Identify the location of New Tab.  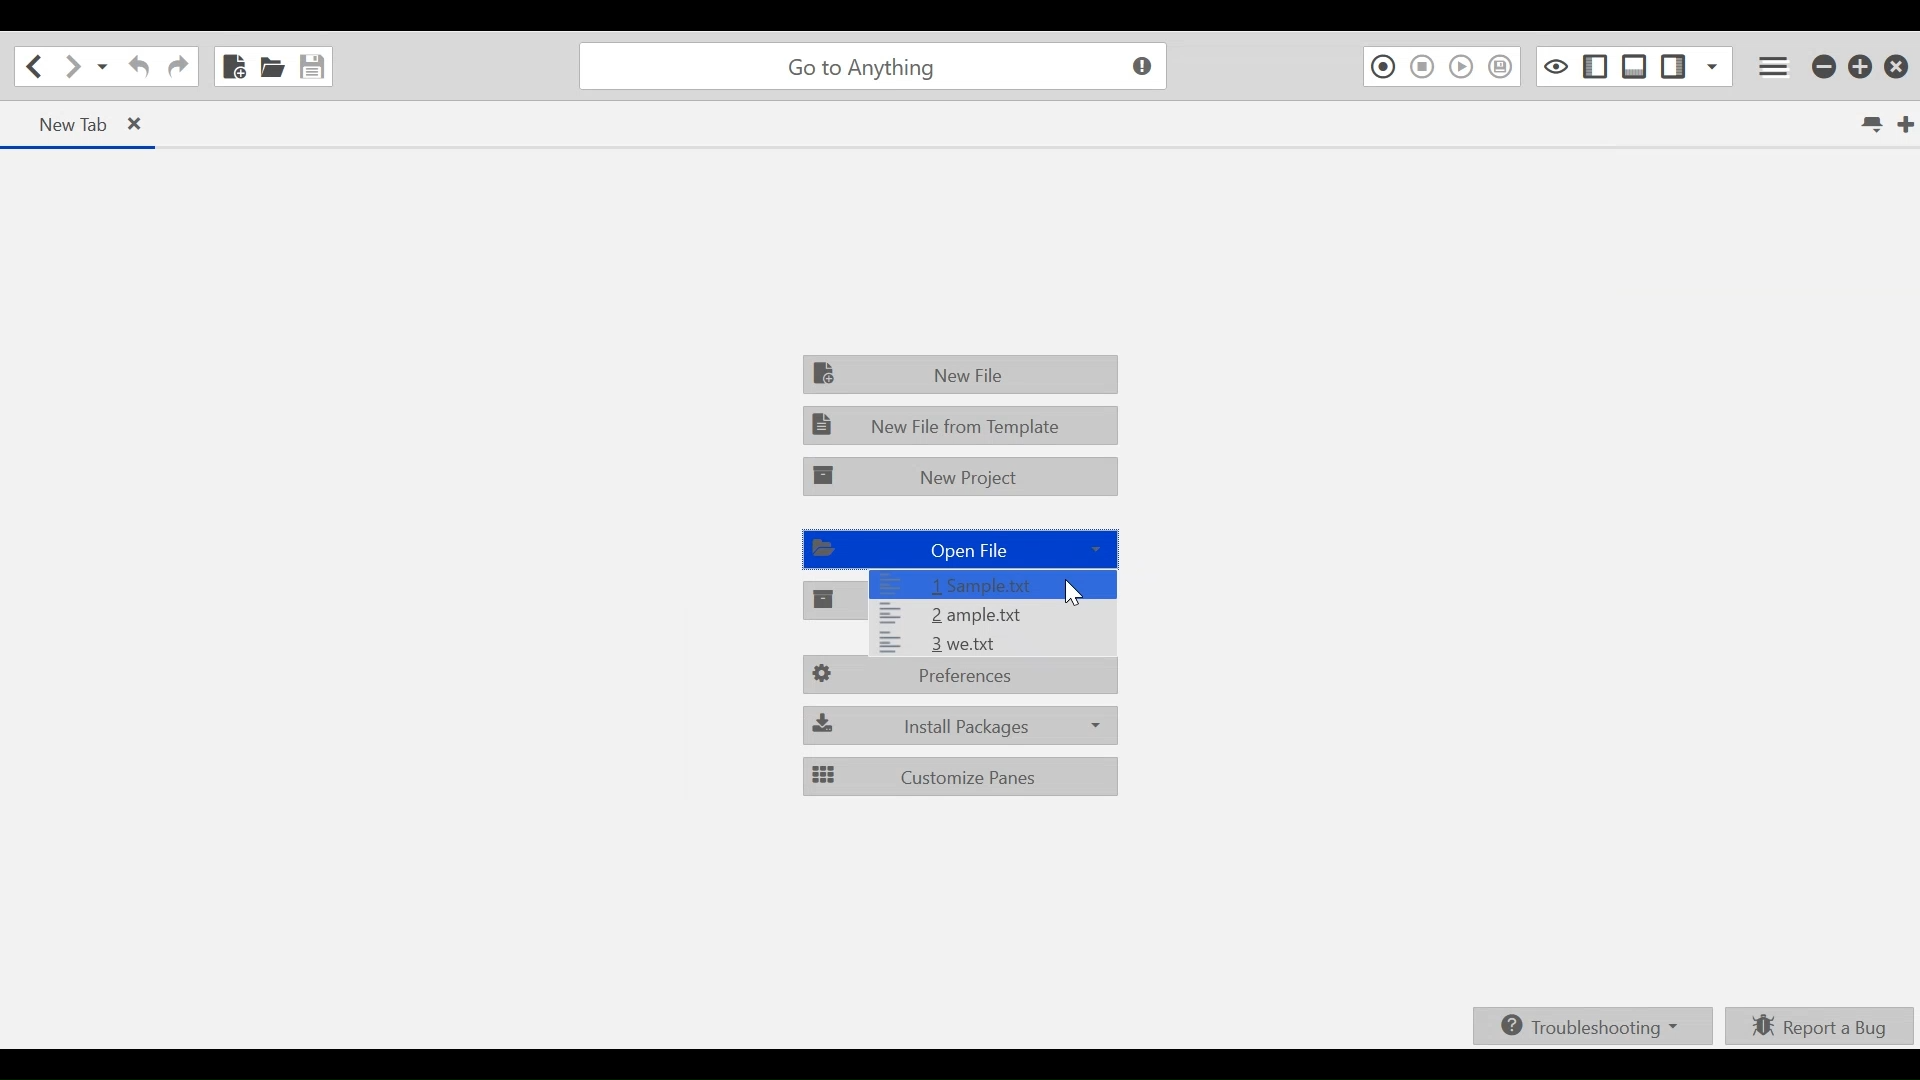
(1905, 126).